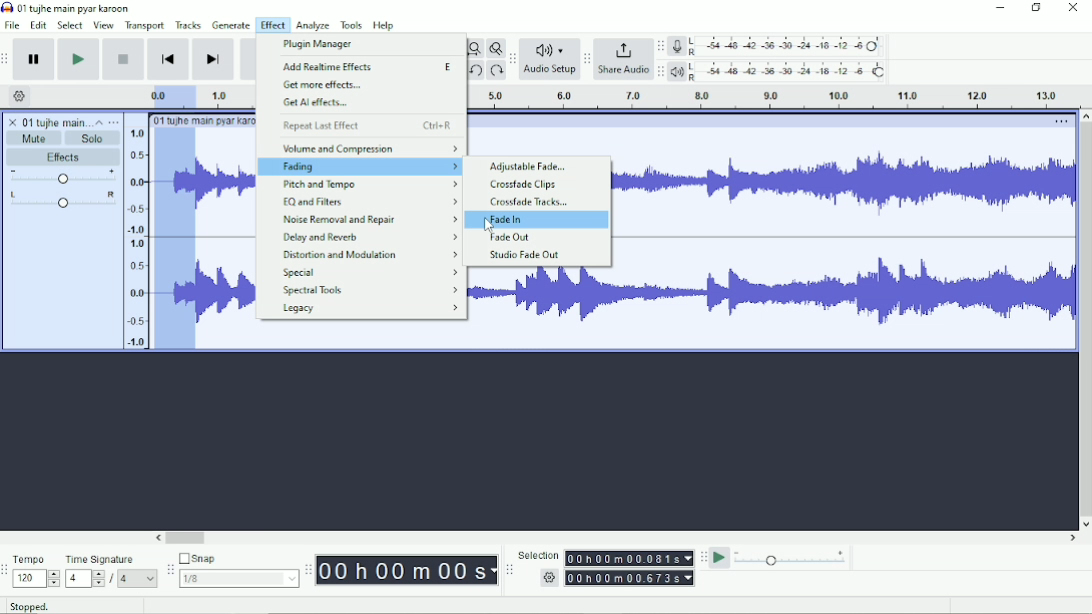 The image size is (1092, 614). Describe the element at coordinates (226, 182) in the screenshot. I see `Audio Waves` at that location.